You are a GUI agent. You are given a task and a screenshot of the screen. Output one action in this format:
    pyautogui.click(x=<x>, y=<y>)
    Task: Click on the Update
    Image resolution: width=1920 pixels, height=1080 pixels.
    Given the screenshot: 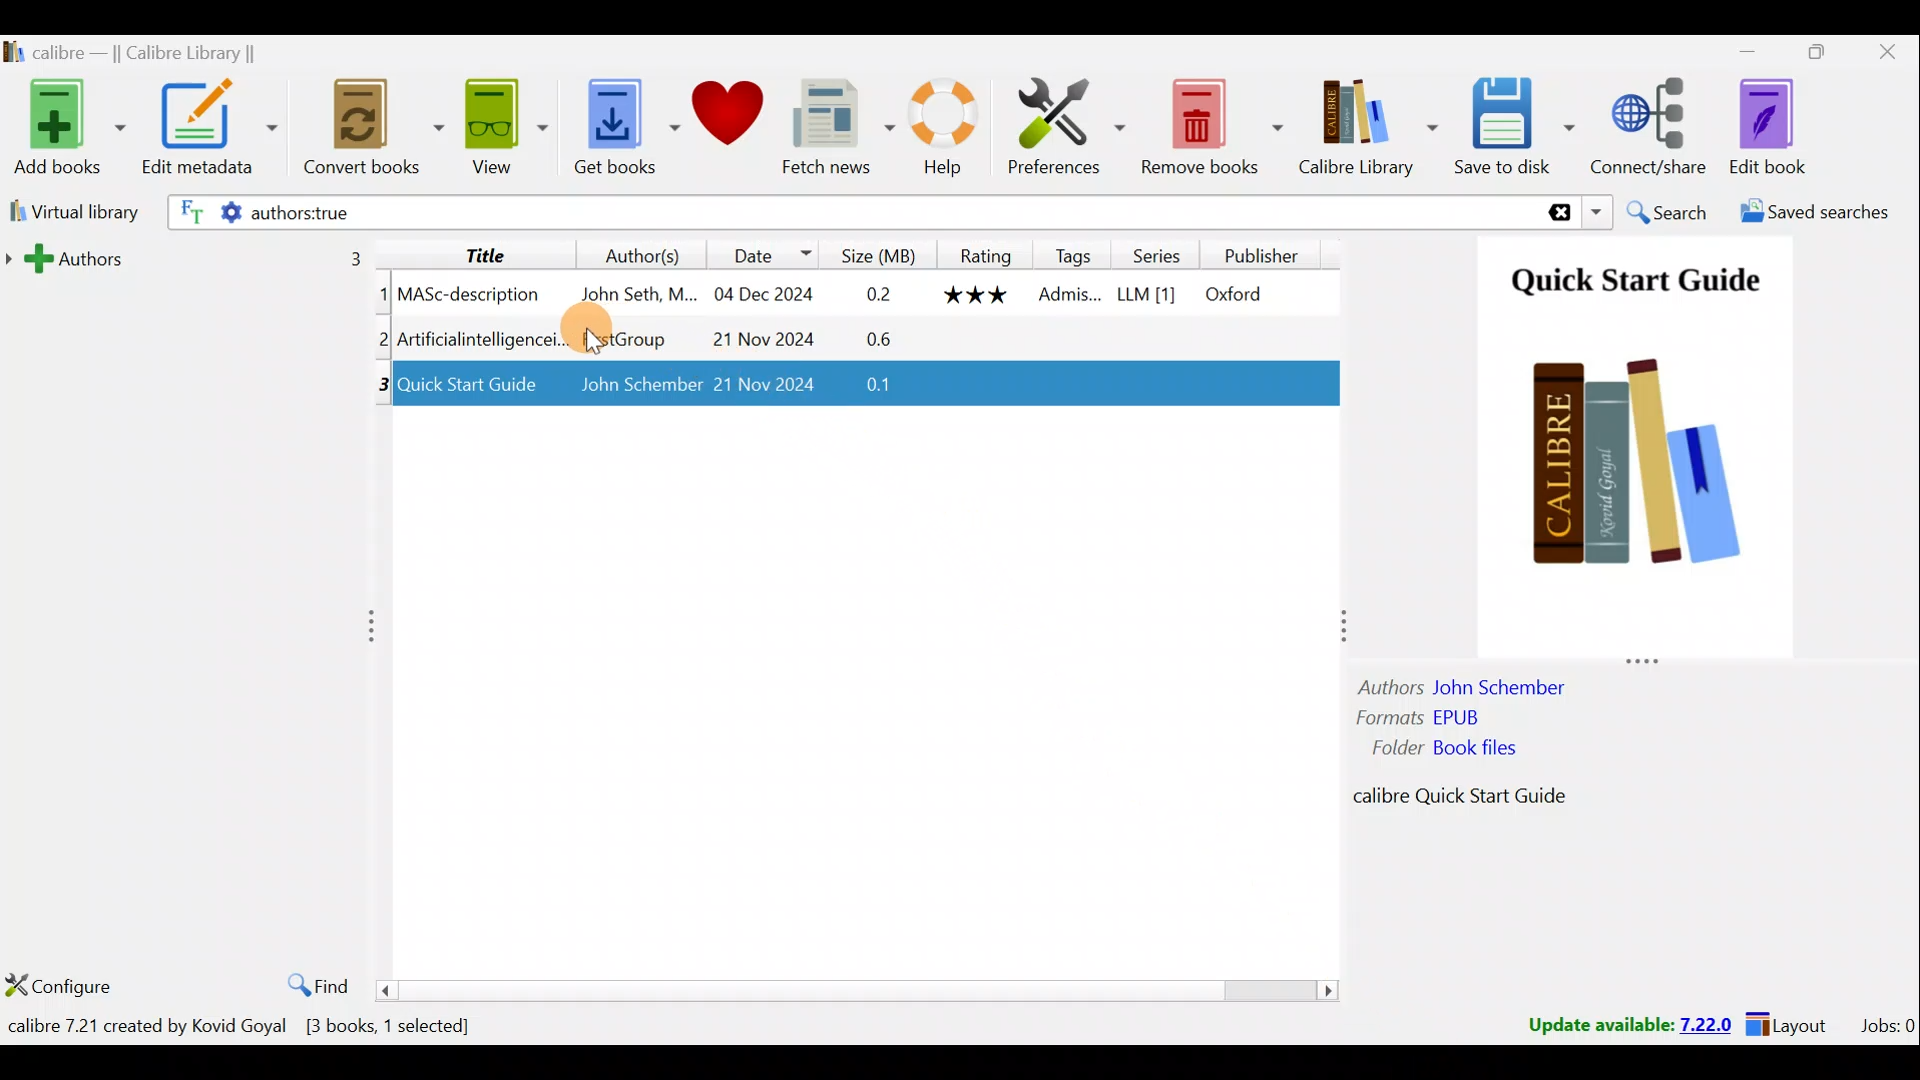 What is the action you would take?
    pyautogui.click(x=1627, y=1026)
    